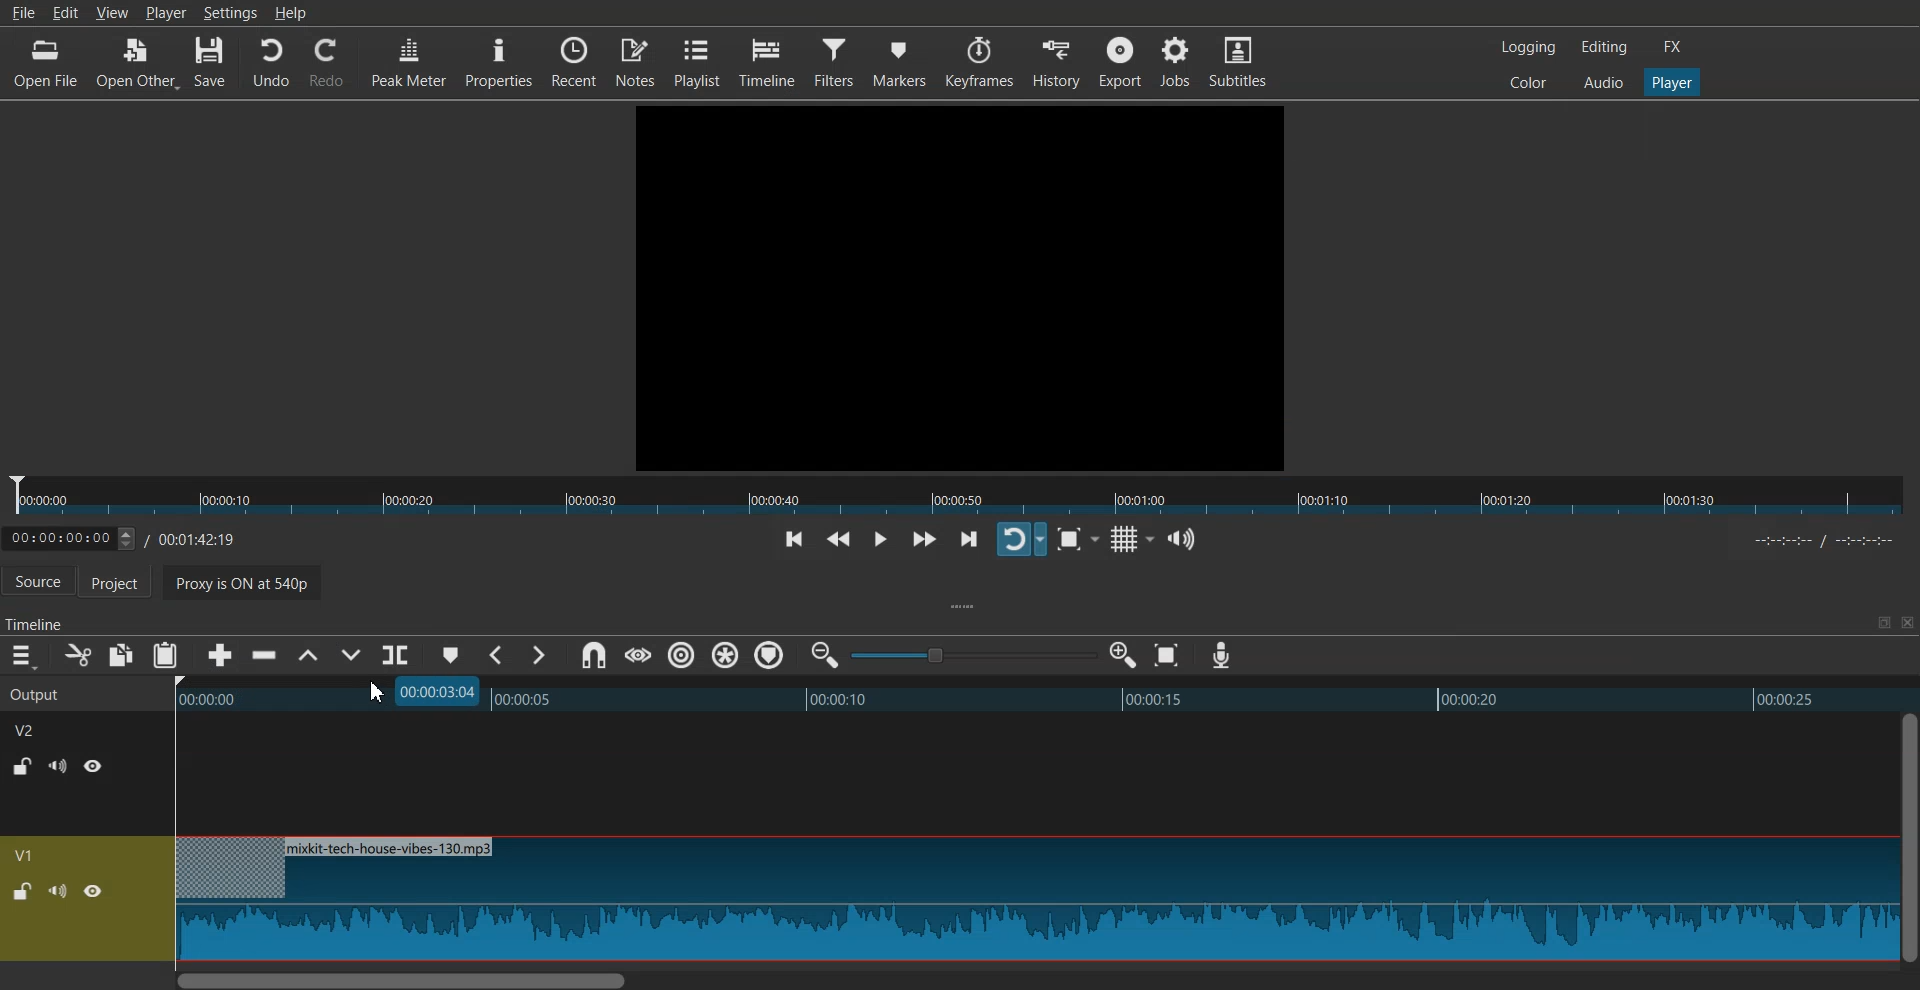 The image size is (1920, 990). What do you see at coordinates (971, 541) in the screenshot?
I see `Skip to next point` at bounding box center [971, 541].